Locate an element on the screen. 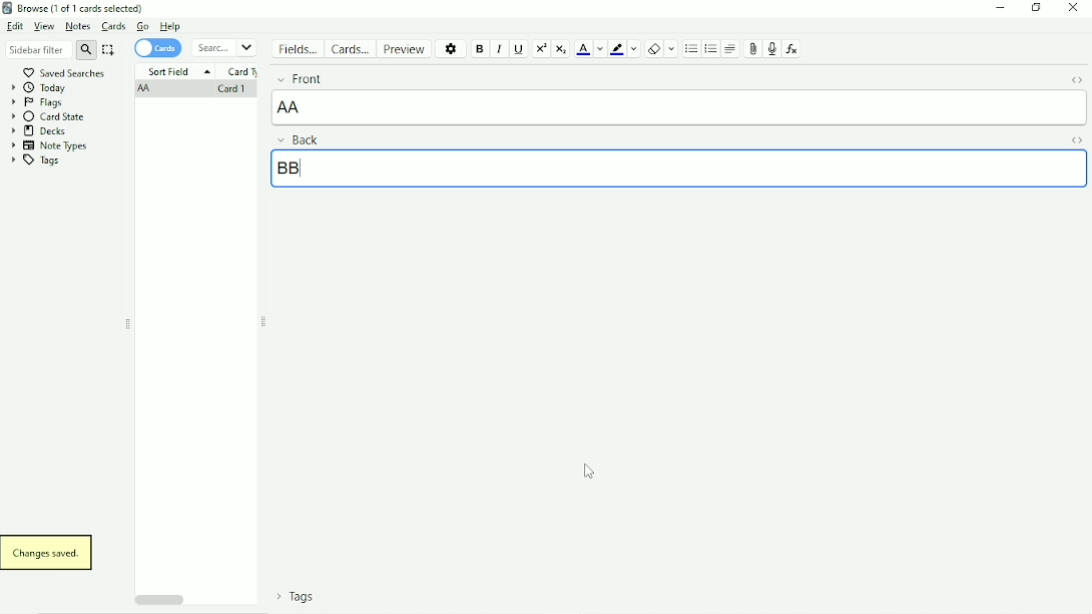 Image resolution: width=1092 pixels, height=614 pixels. Help is located at coordinates (170, 26).